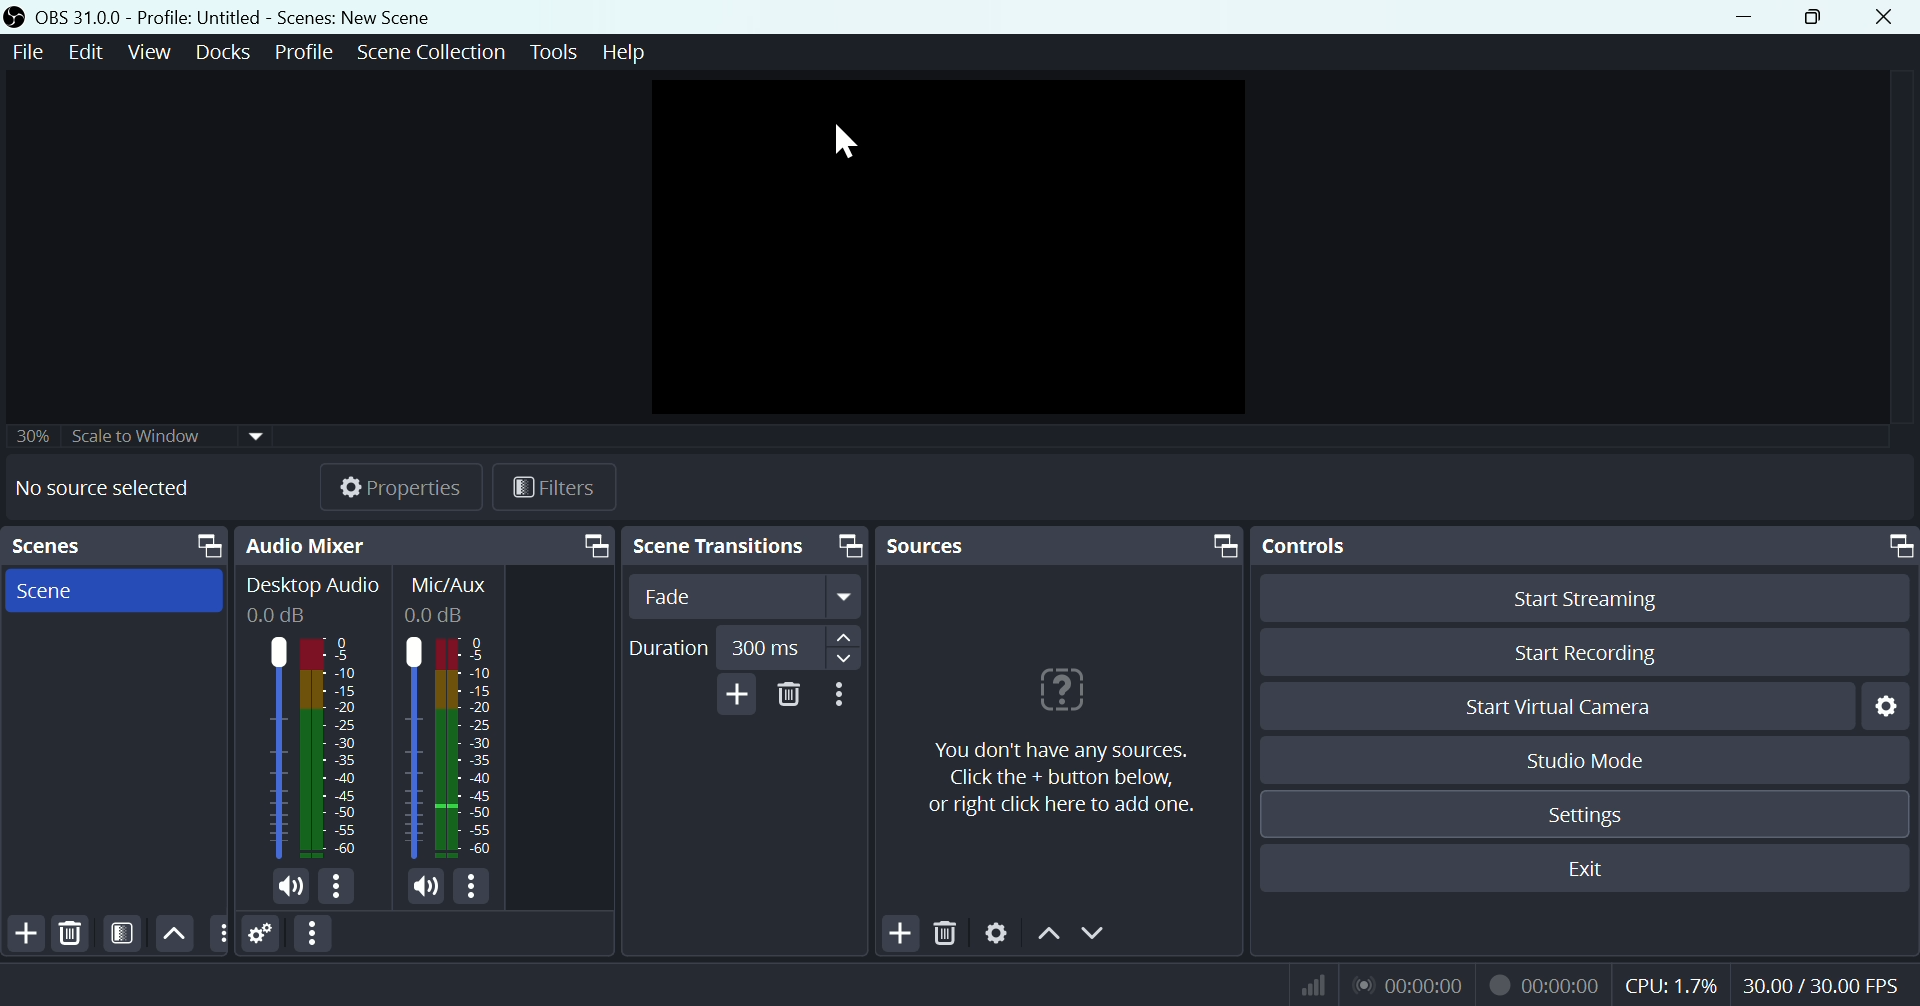 The height and width of the screenshot is (1006, 1920). What do you see at coordinates (1583, 597) in the screenshot?
I see `Start streaming` at bounding box center [1583, 597].